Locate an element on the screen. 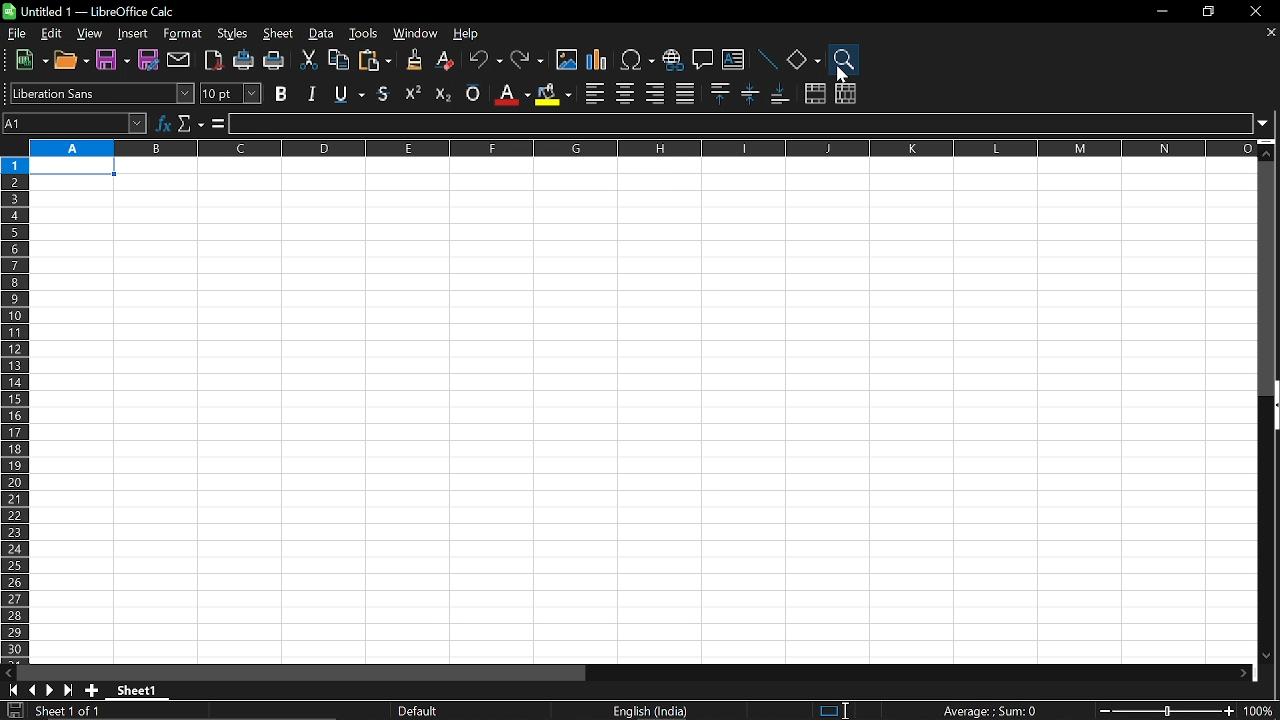 The image size is (1280, 720). next page is located at coordinates (50, 691).